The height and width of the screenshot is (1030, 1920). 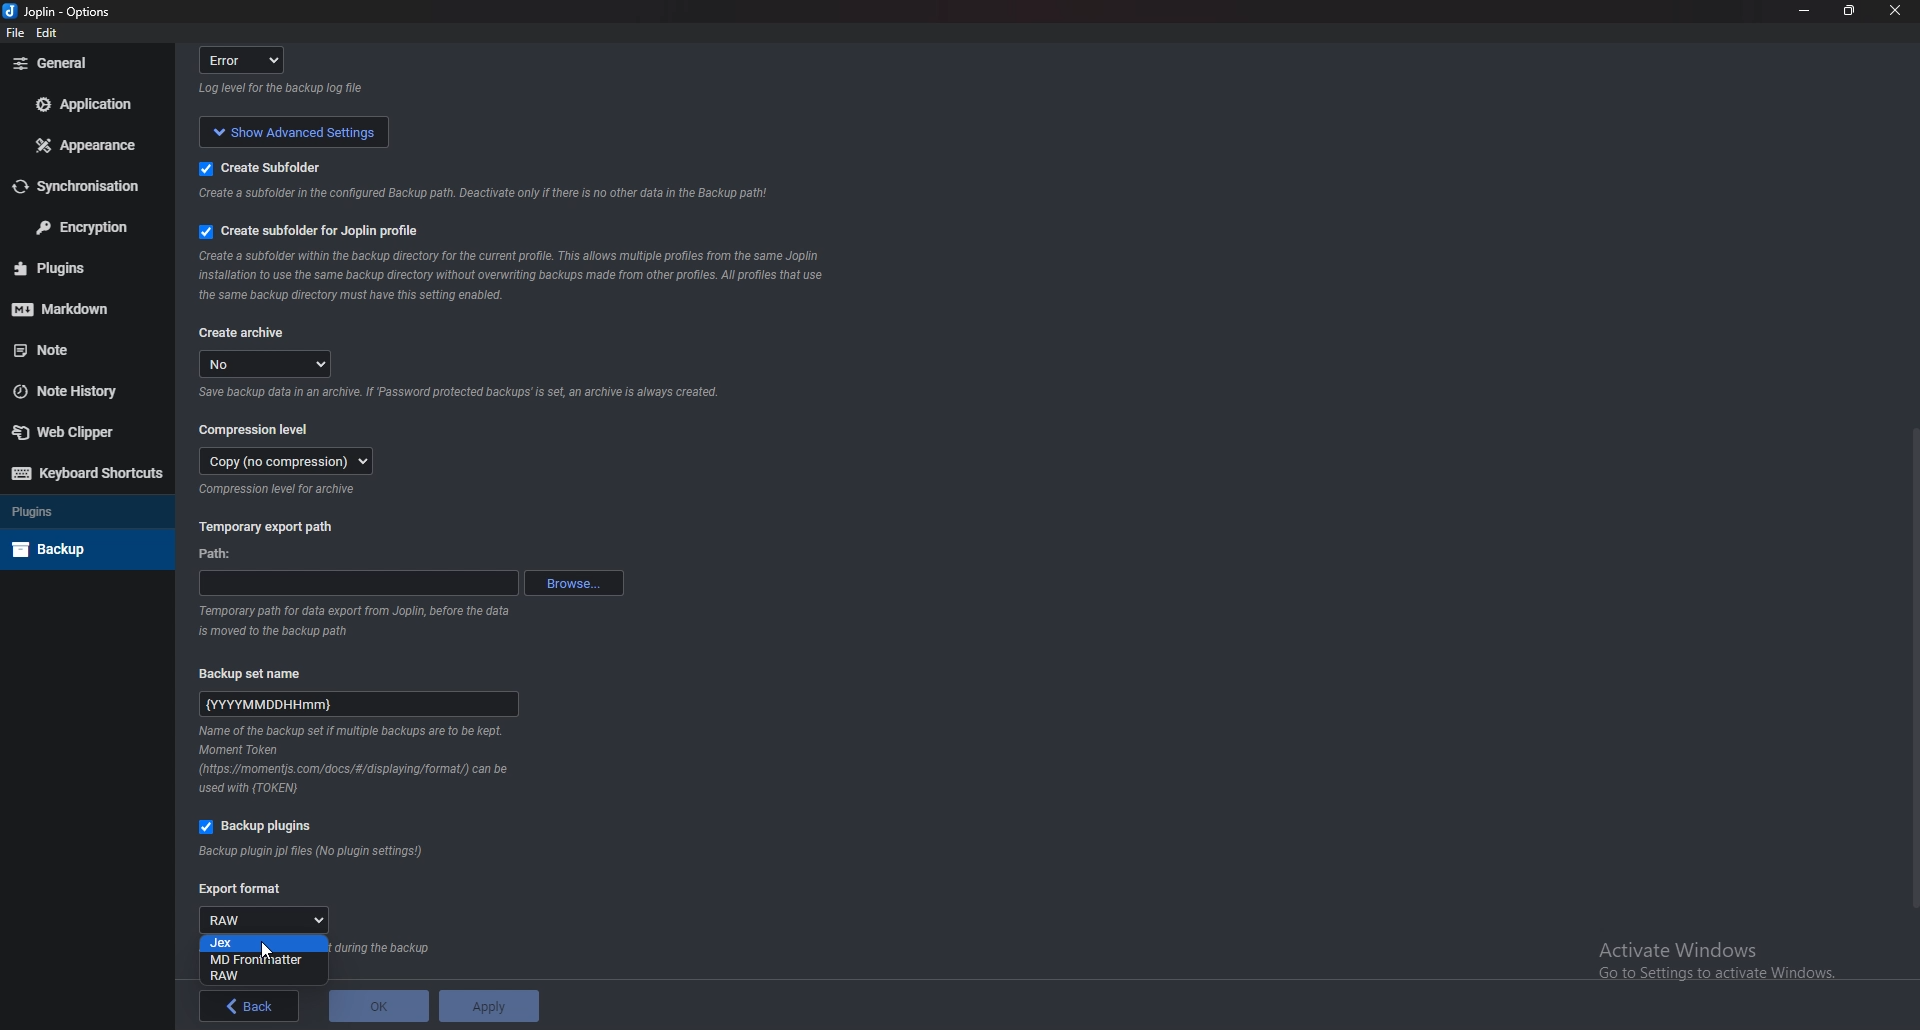 What do you see at coordinates (263, 827) in the screenshot?
I see `Backup plugins` at bounding box center [263, 827].